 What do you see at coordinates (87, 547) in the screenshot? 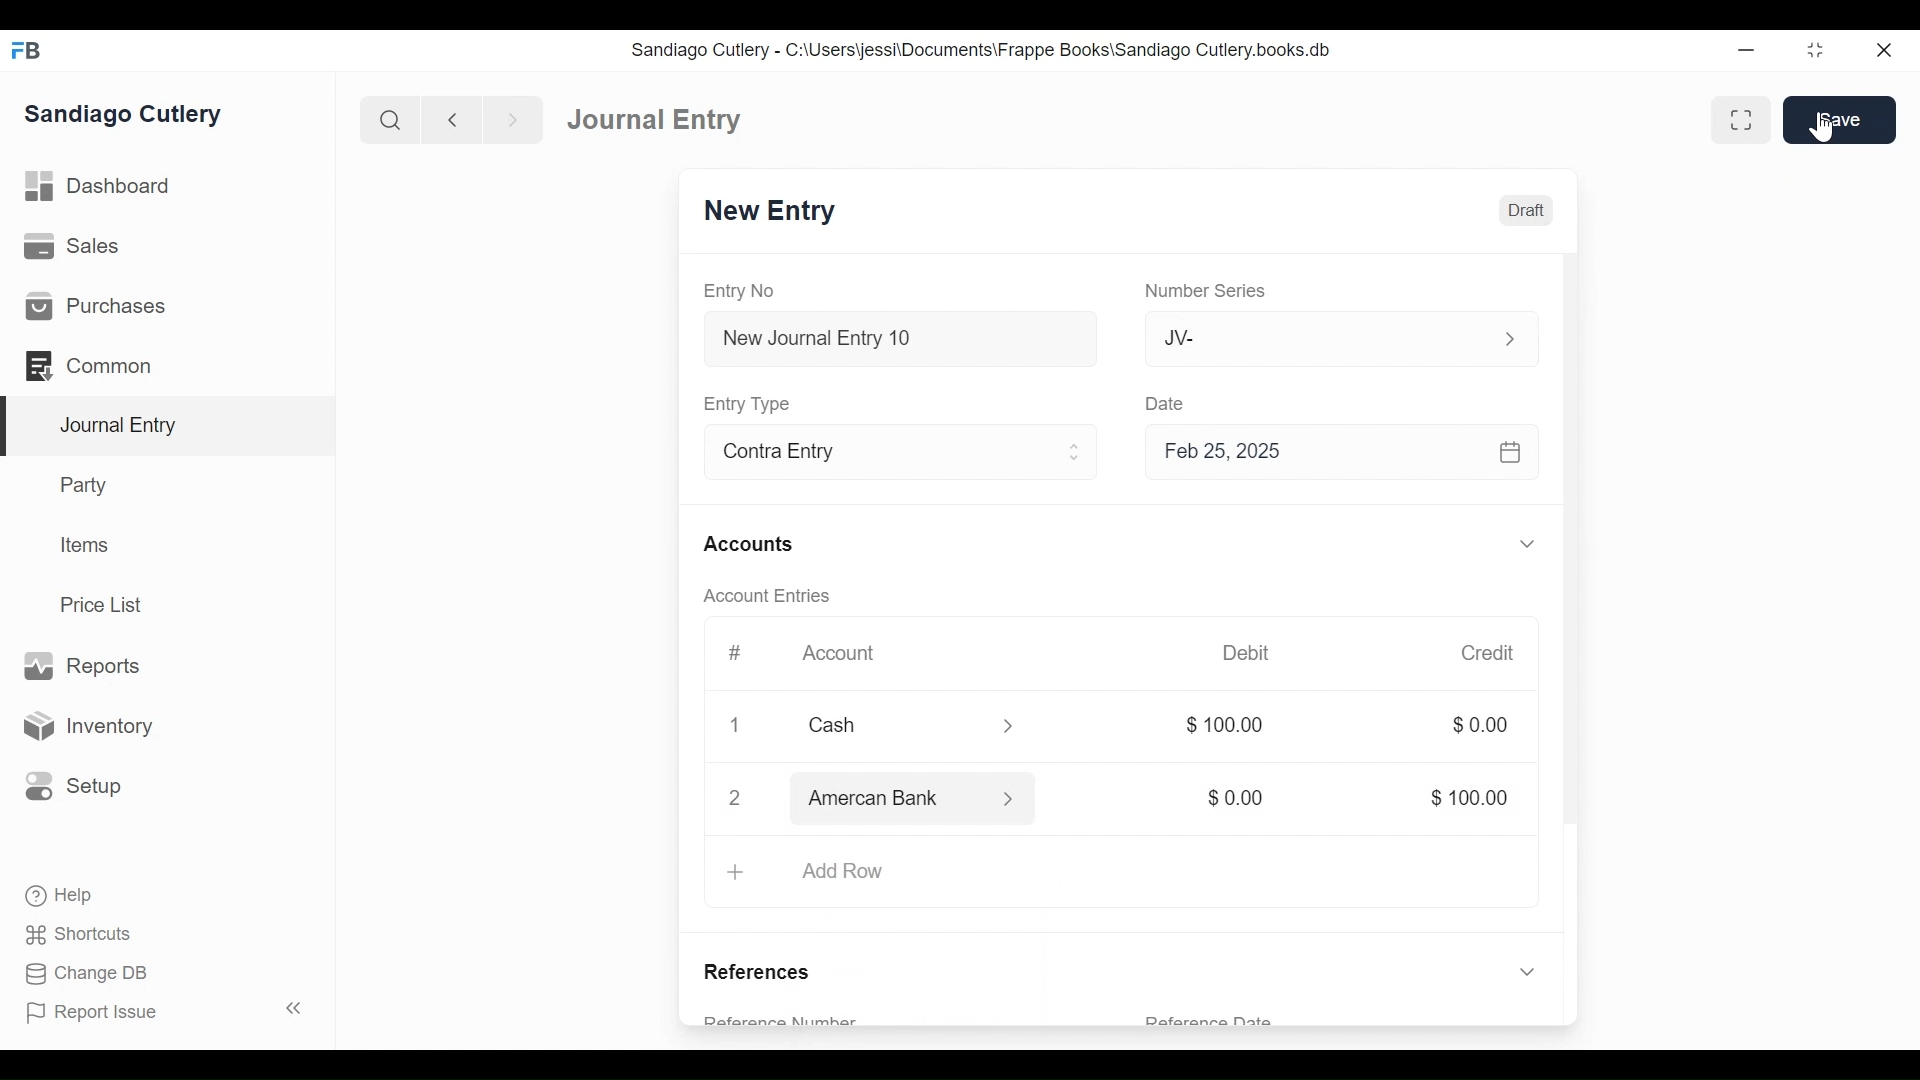
I see `Items` at bounding box center [87, 547].